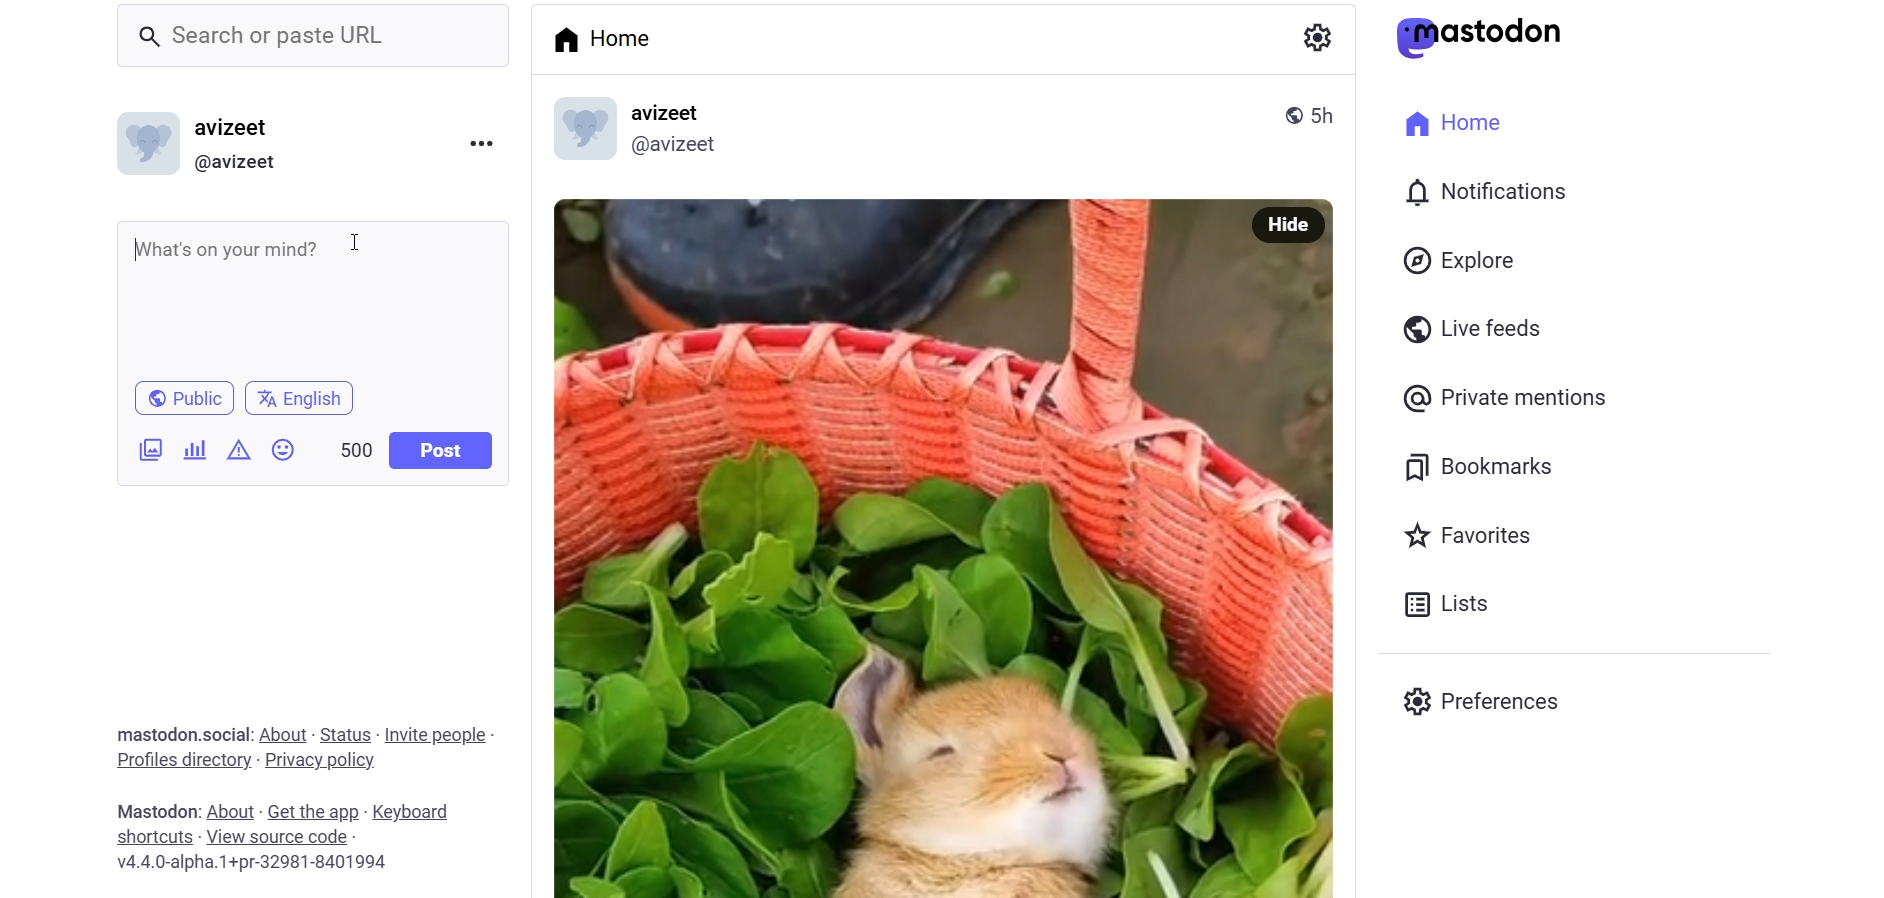 The image size is (1884, 898). What do you see at coordinates (153, 450) in the screenshot?
I see `ijmages/videos` at bounding box center [153, 450].